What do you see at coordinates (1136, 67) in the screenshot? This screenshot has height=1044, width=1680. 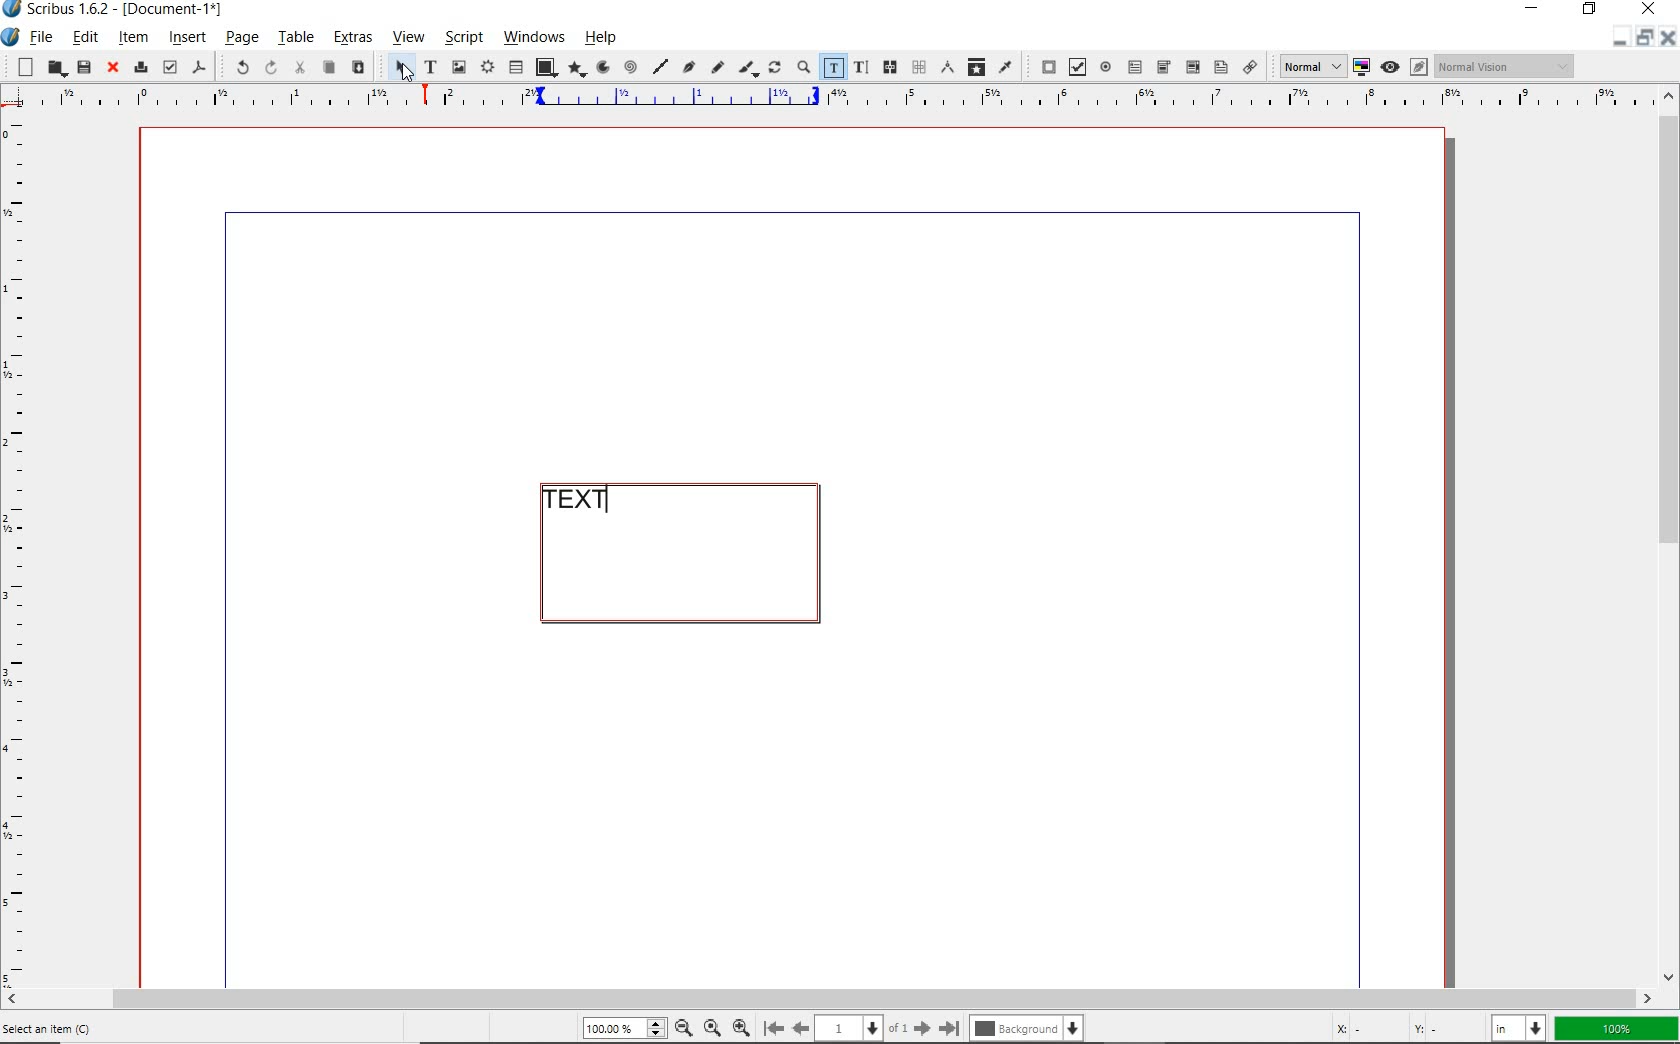 I see `pdf text field` at bounding box center [1136, 67].